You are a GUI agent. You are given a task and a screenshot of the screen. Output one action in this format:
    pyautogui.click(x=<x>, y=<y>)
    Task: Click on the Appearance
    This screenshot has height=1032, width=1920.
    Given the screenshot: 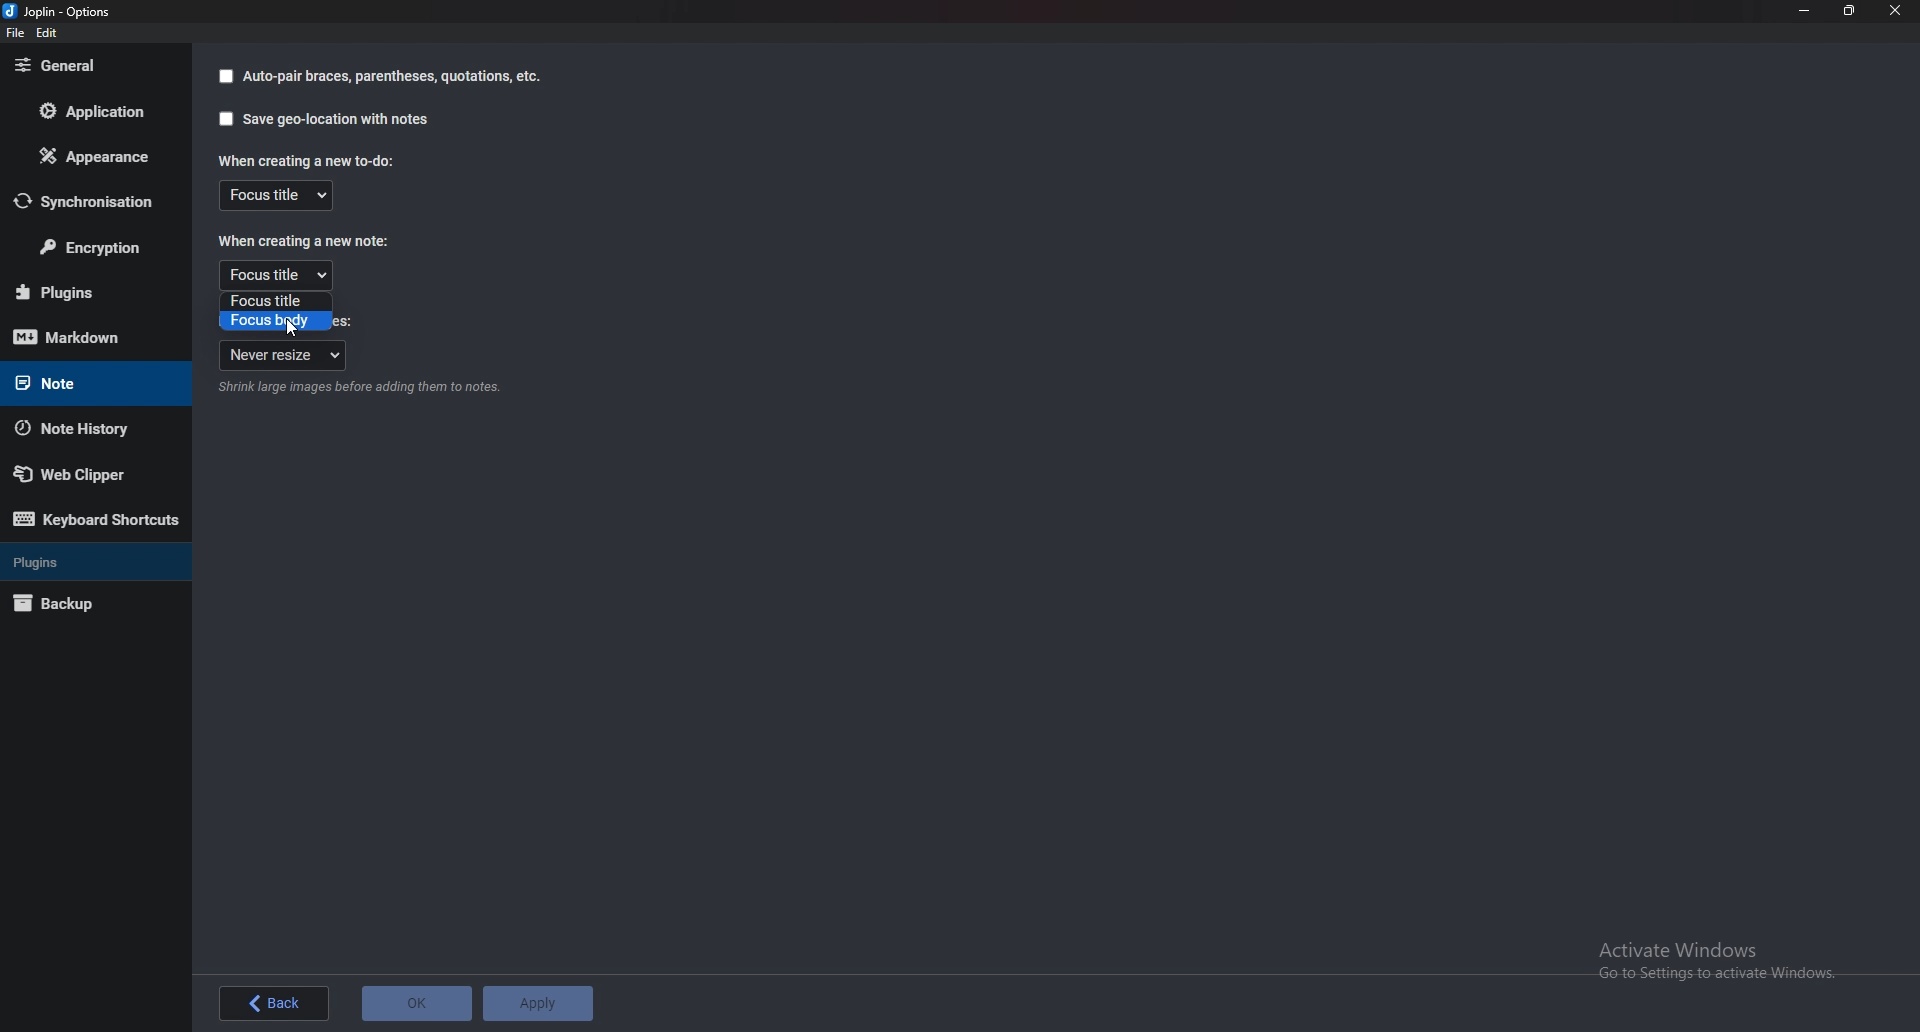 What is the action you would take?
    pyautogui.click(x=91, y=158)
    